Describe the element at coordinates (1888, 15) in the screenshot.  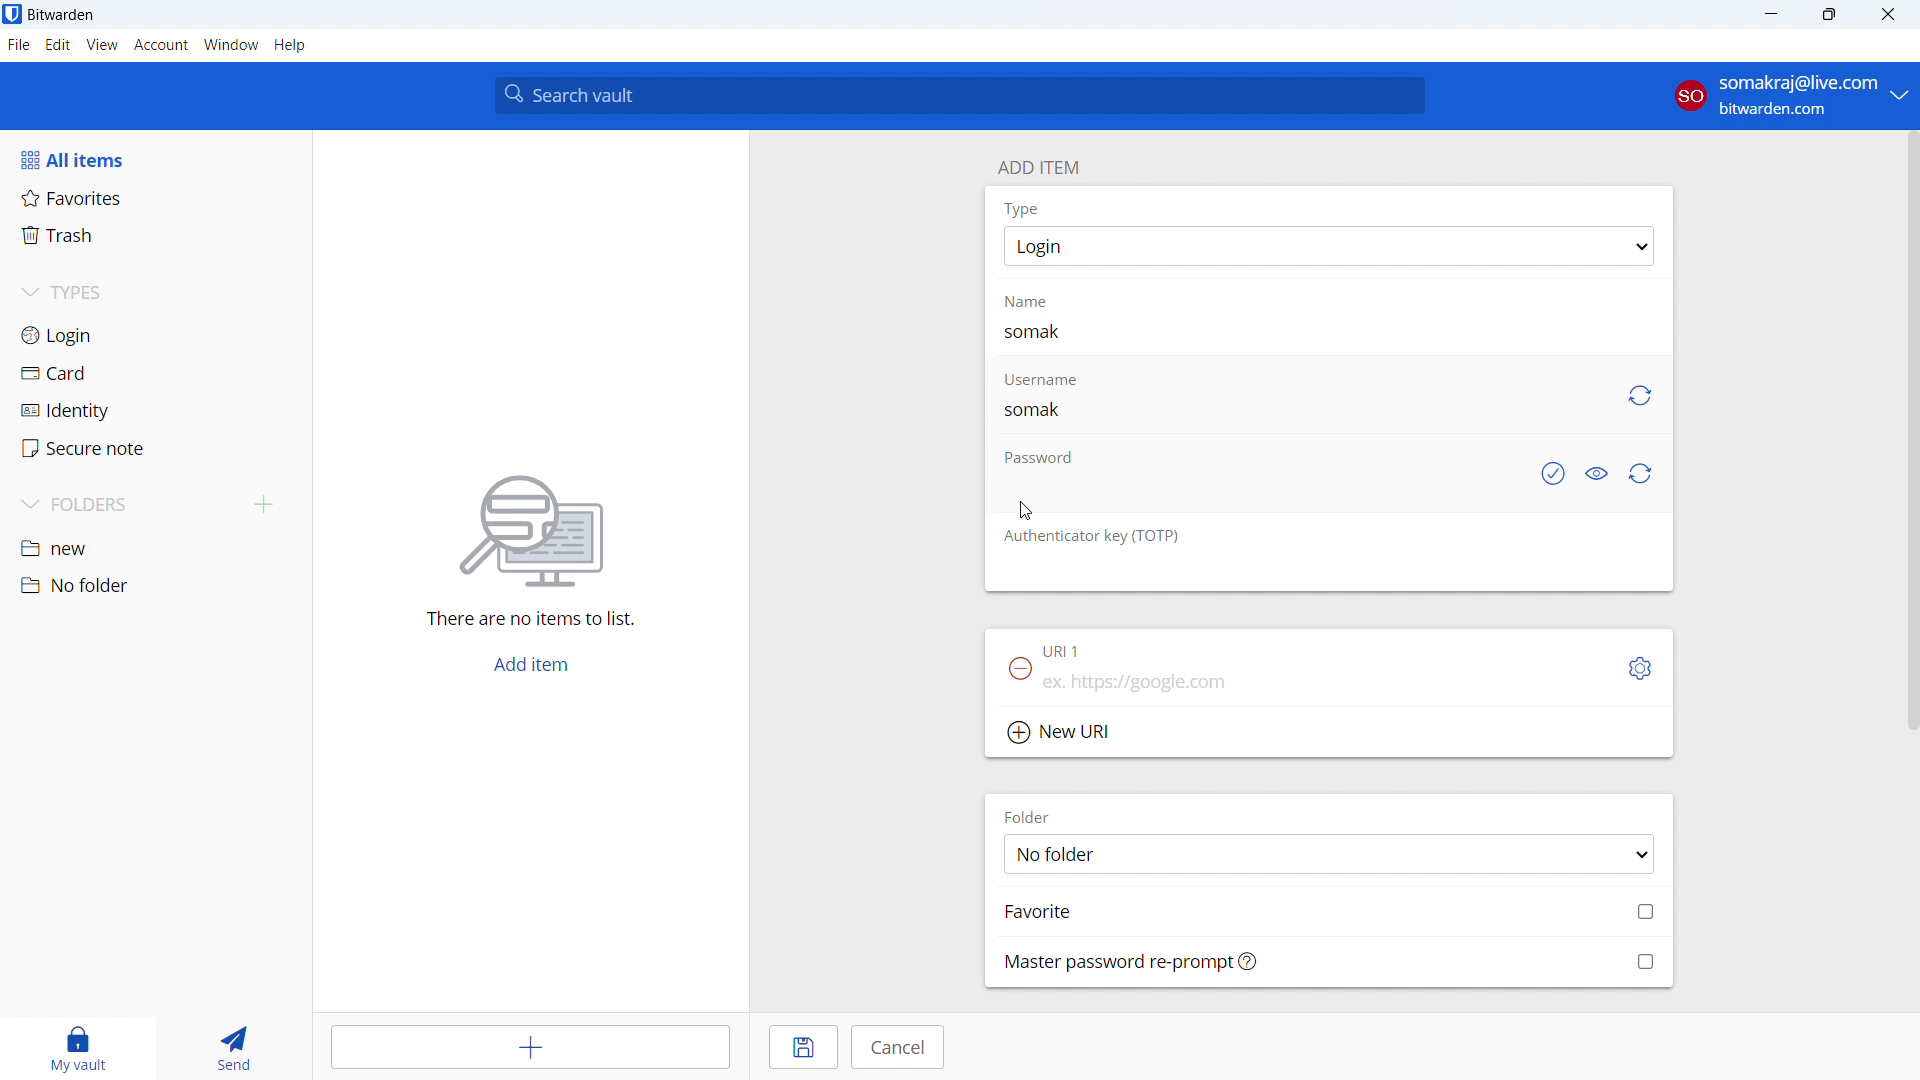
I see `close` at that location.